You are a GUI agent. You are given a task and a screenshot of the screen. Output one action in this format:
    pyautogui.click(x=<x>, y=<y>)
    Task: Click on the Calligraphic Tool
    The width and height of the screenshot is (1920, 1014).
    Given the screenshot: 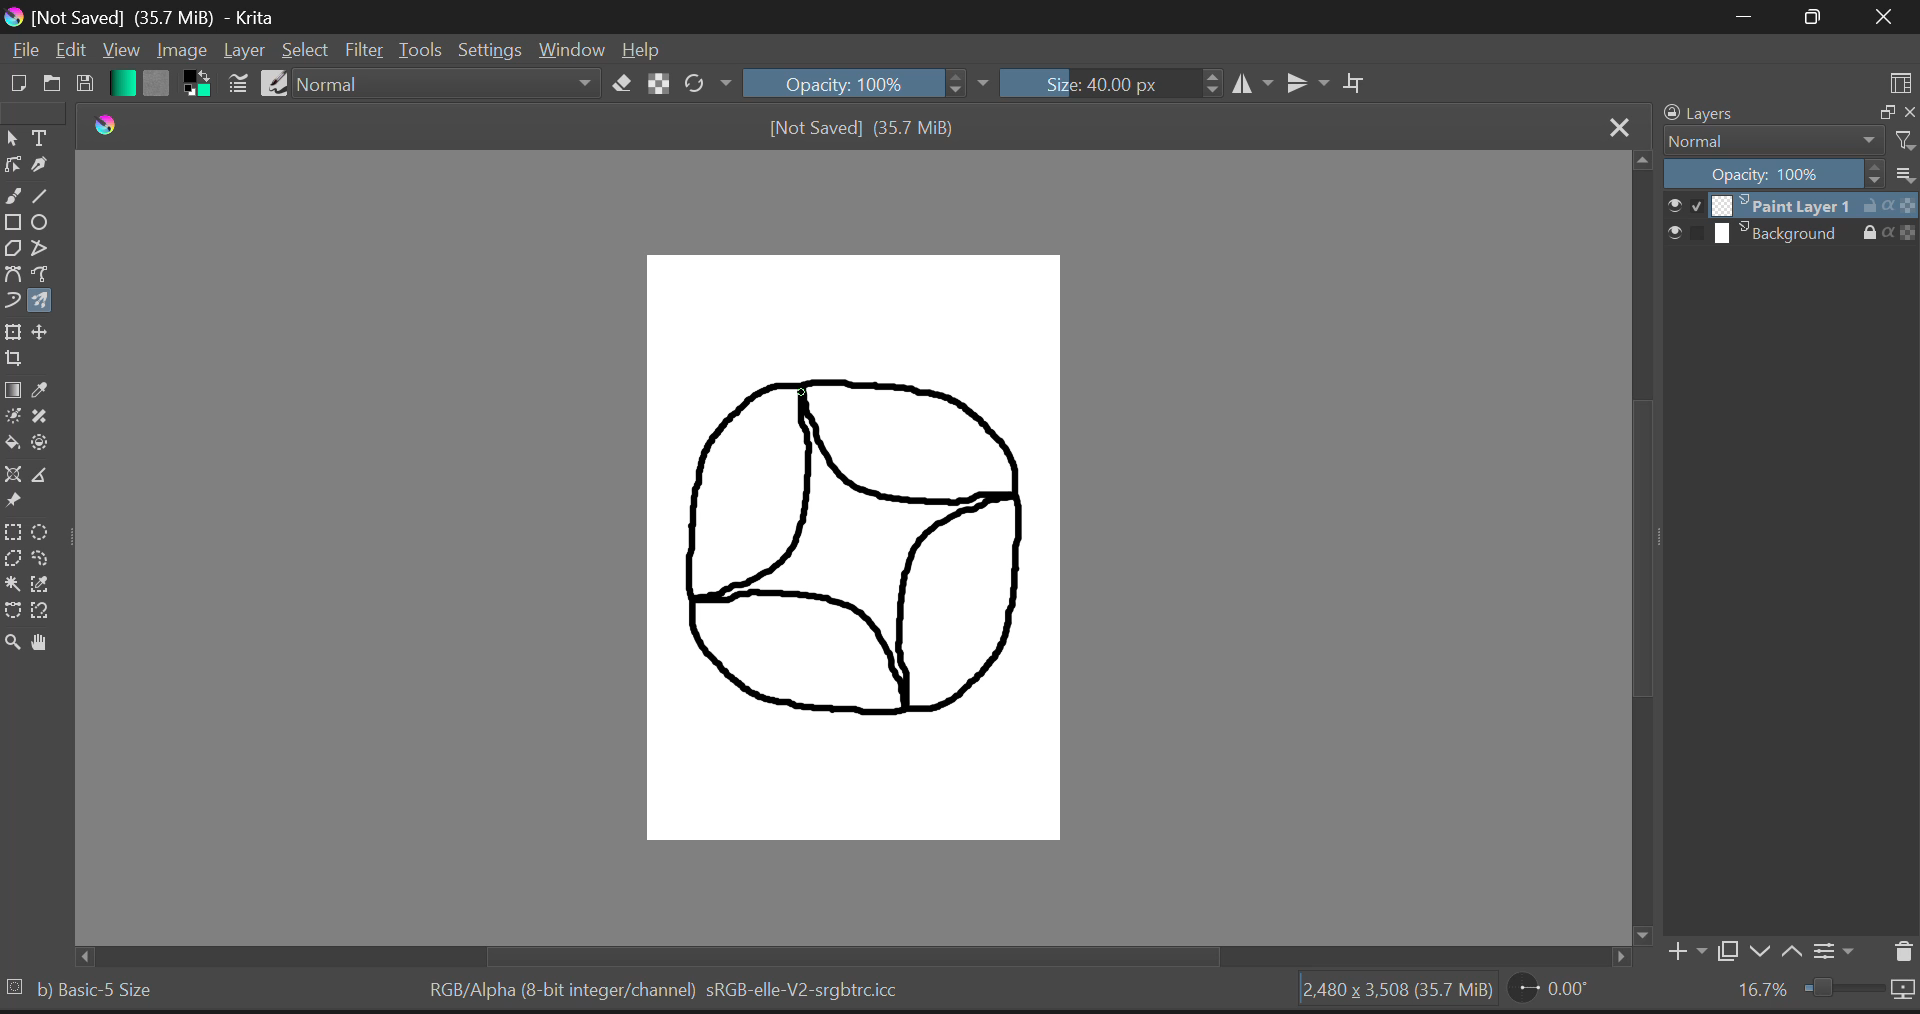 What is the action you would take?
    pyautogui.click(x=43, y=163)
    